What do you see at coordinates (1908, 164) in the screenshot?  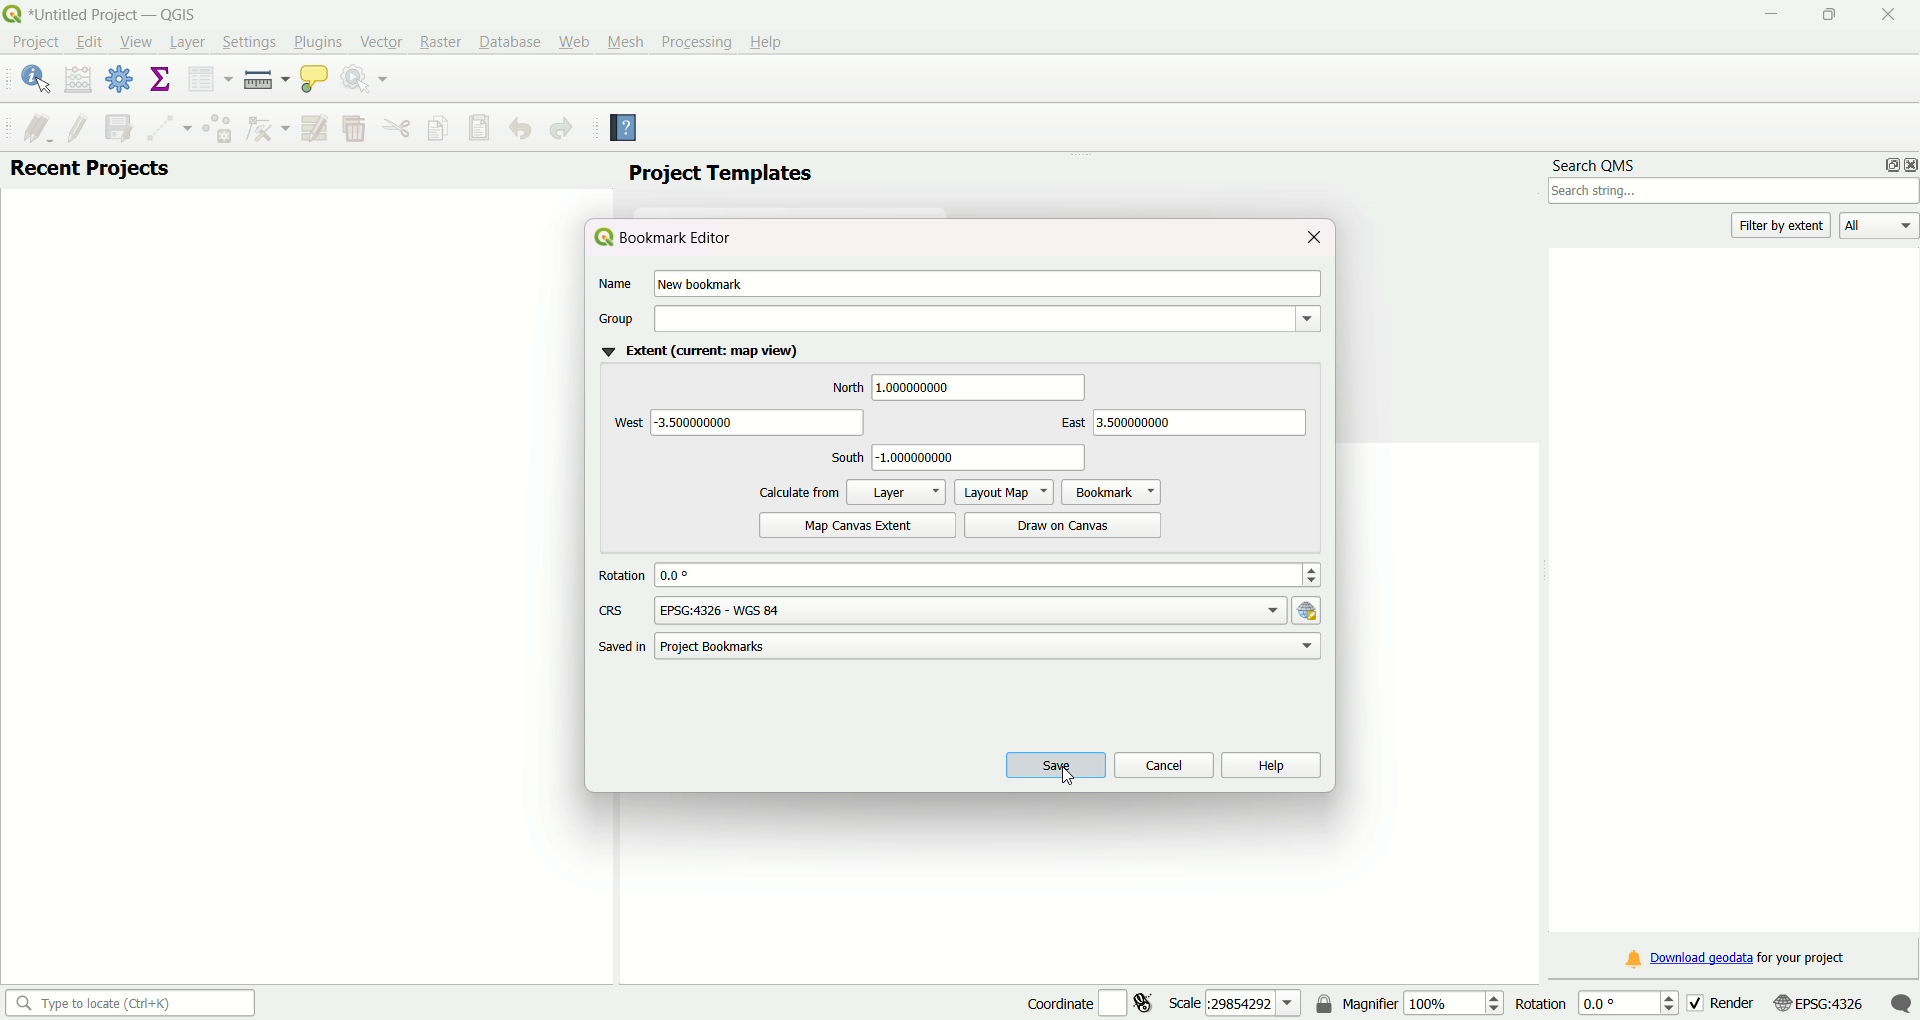 I see `close` at bounding box center [1908, 164].